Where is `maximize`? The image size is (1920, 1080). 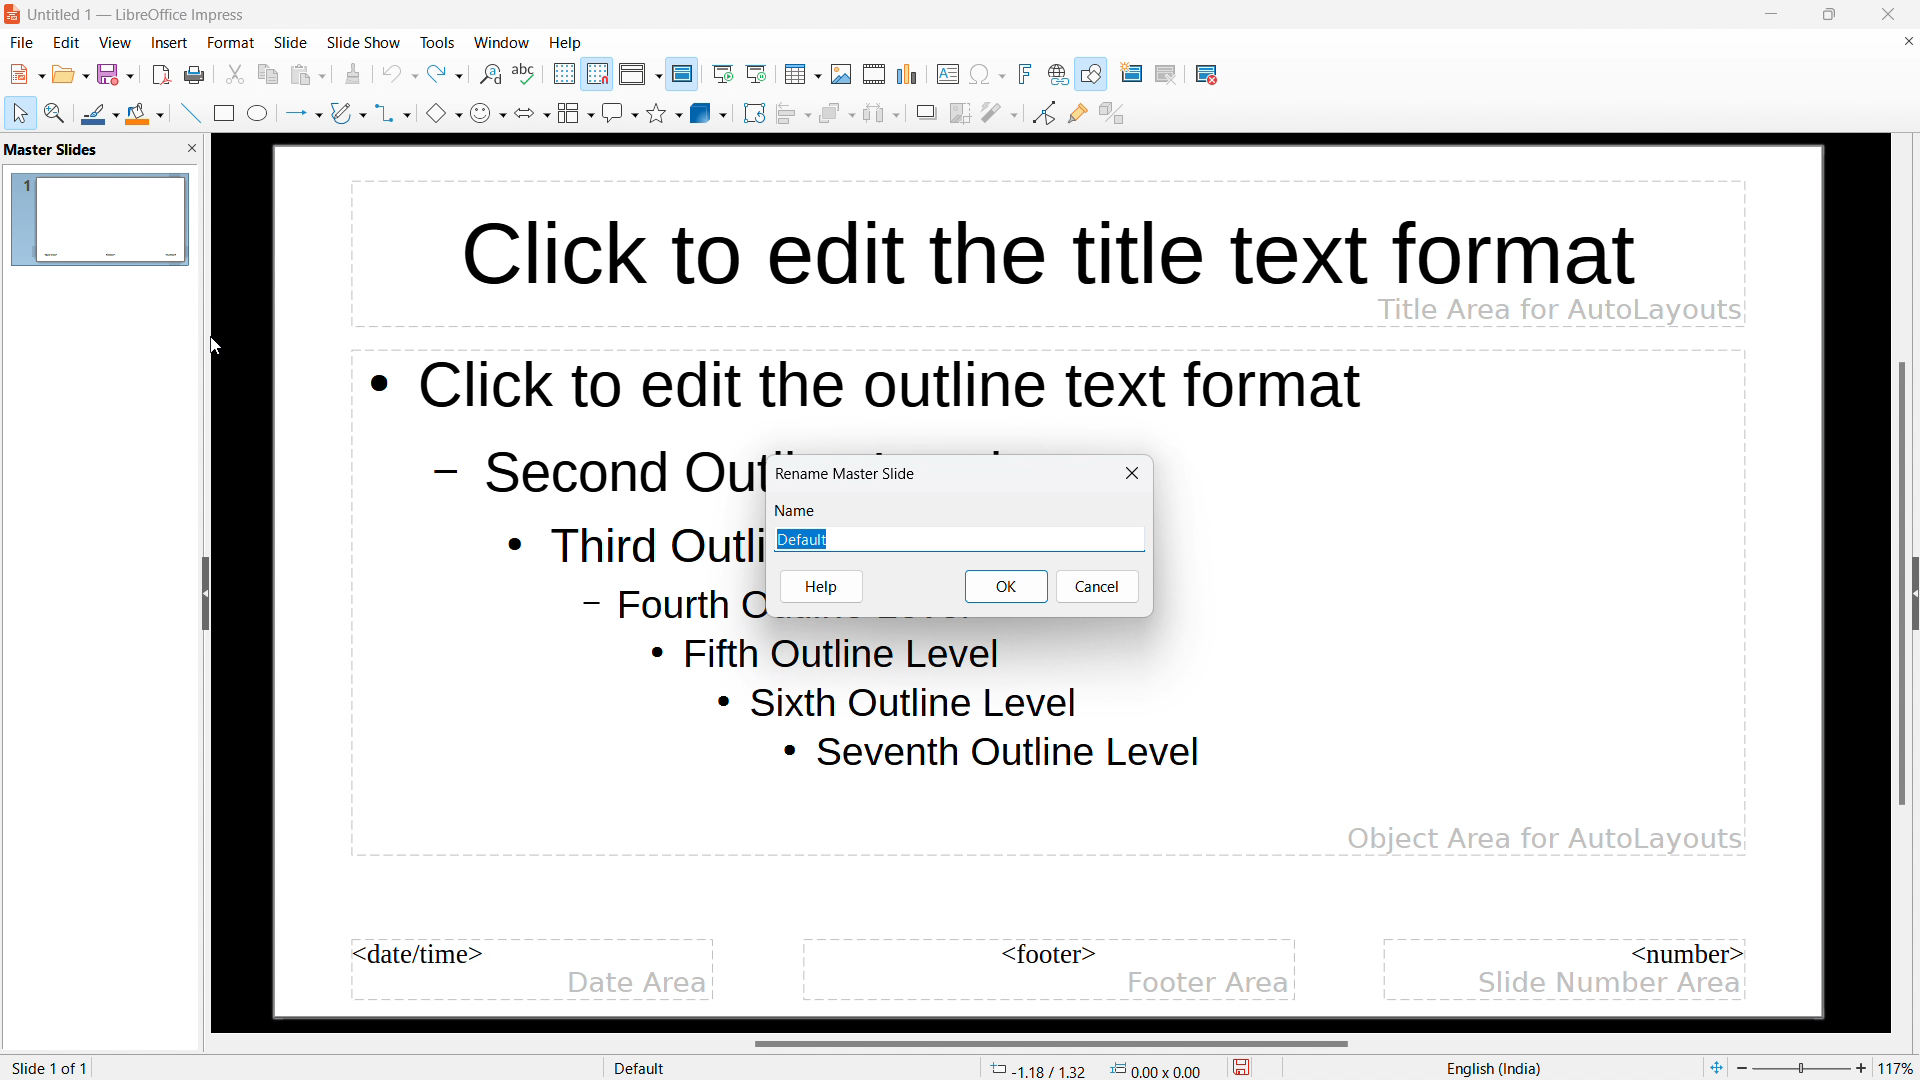
maximize is located at coordinates (1828, 14).